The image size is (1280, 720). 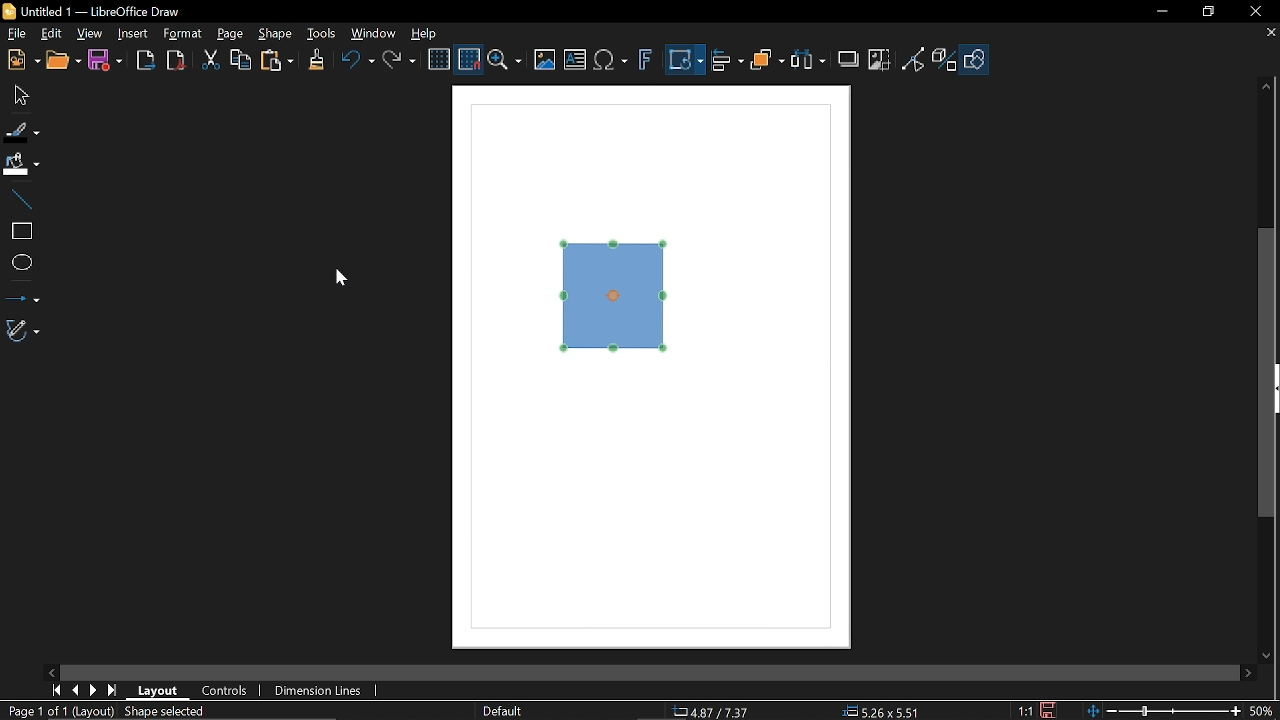 What do you see at coordinates (710, 710) in the screenshot?
I see `4.87/7.37 (Cursor Position)` at bounding box center [710, 710].